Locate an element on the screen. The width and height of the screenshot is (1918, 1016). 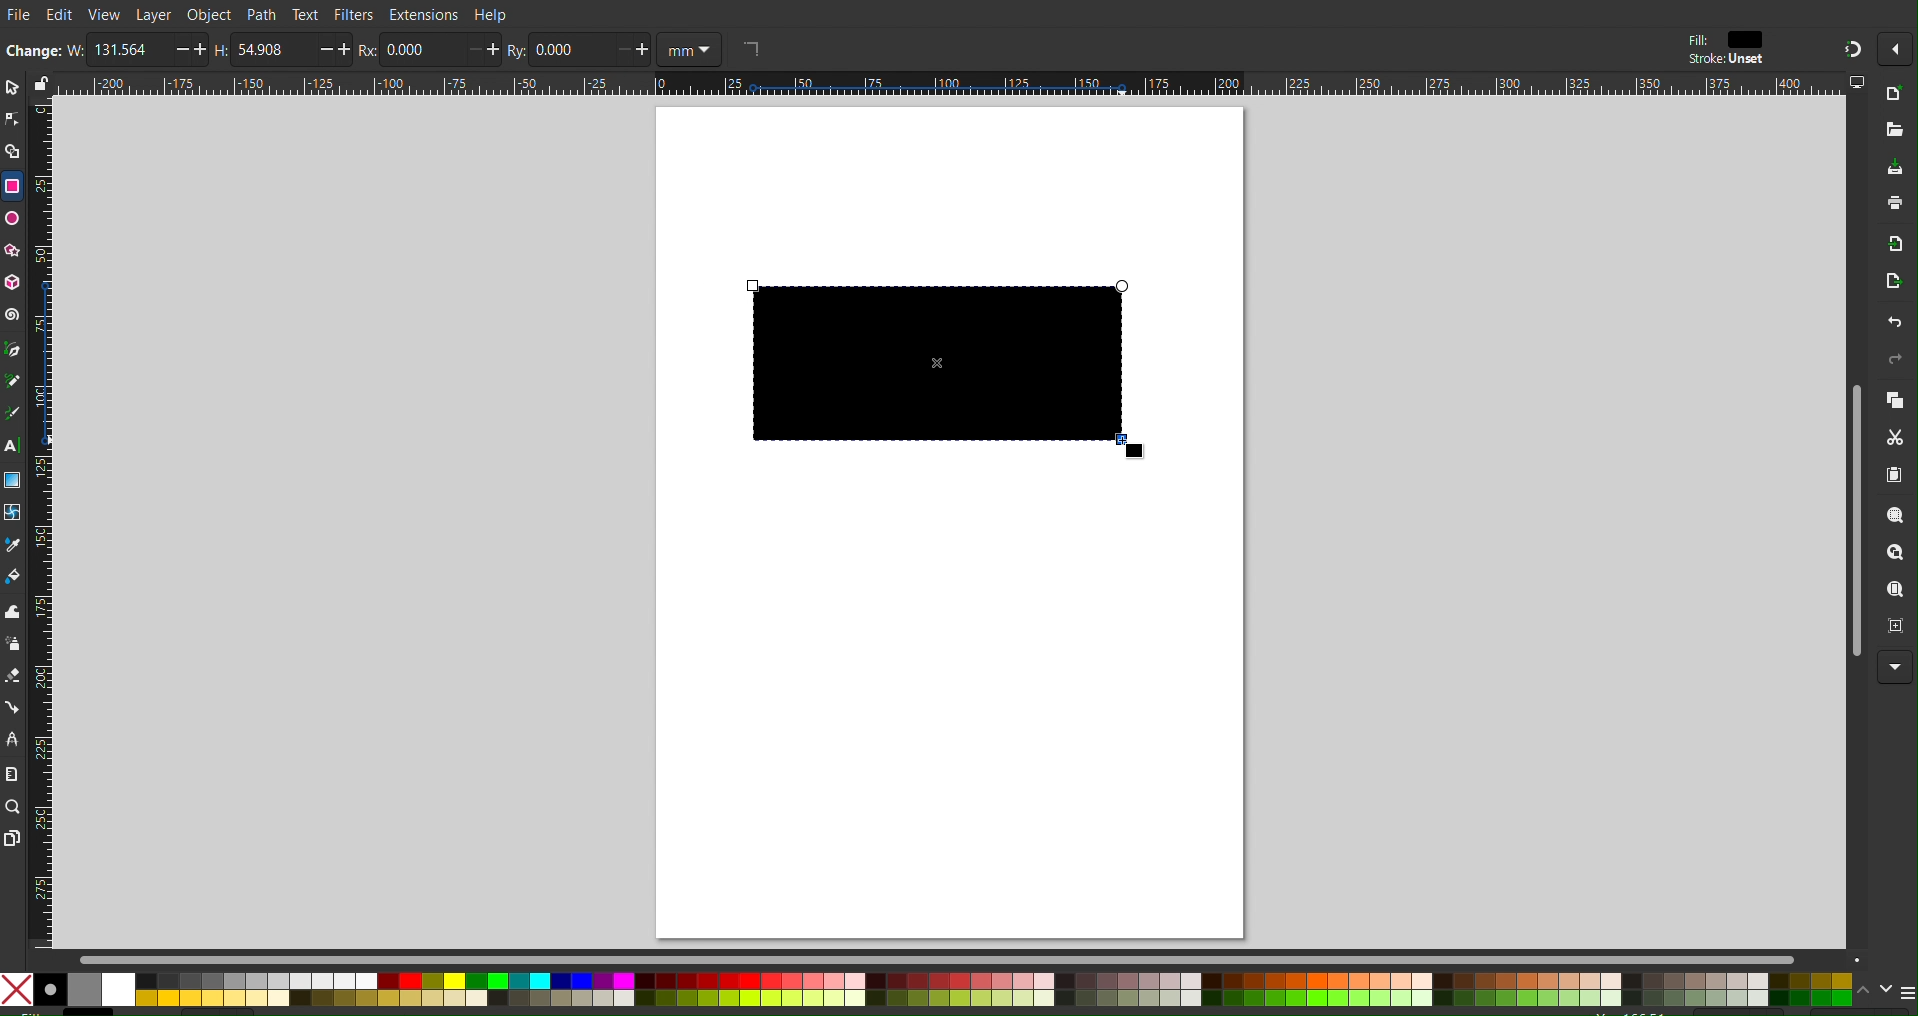
Rectangle is located at coordinates (12, 186).